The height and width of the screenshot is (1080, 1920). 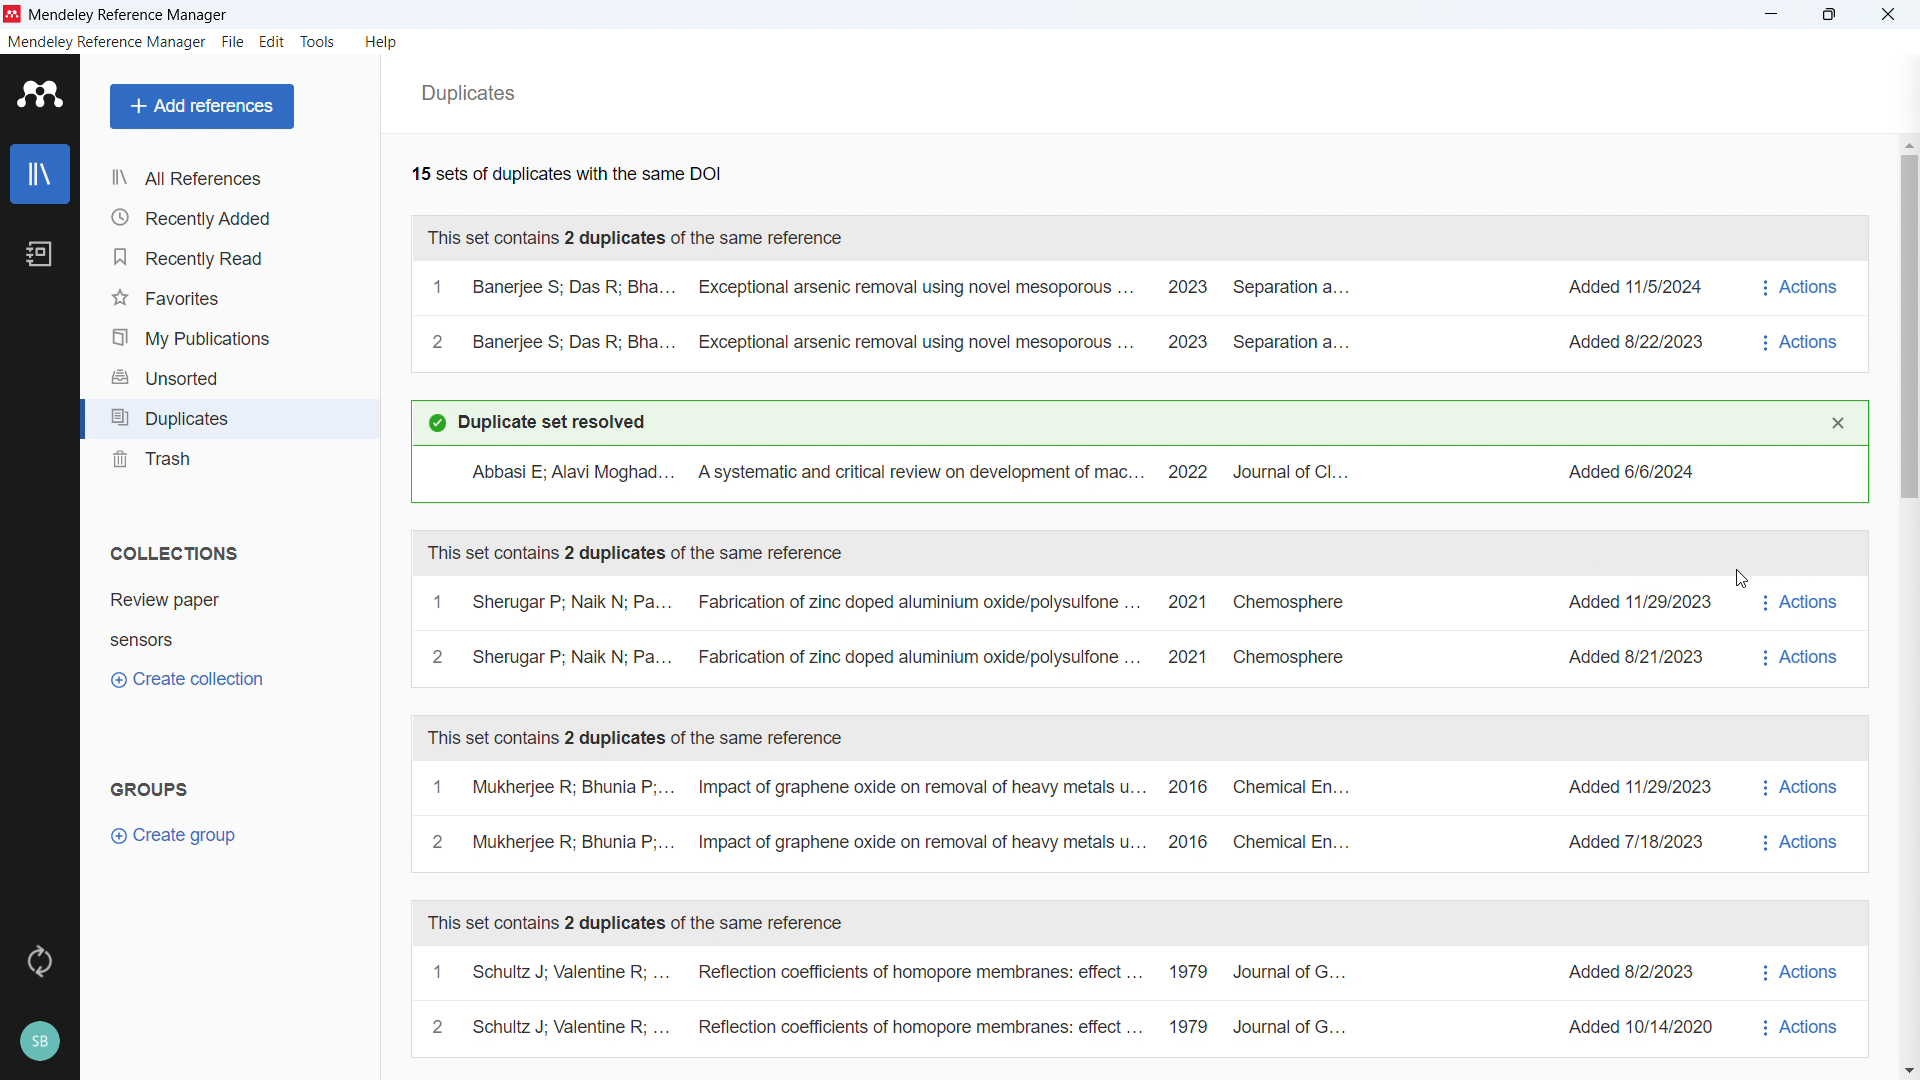 What do you see at coordinates (105, 42) in the screenshot?
I see `mendeley reference manager` at bounding box center [105, 42].